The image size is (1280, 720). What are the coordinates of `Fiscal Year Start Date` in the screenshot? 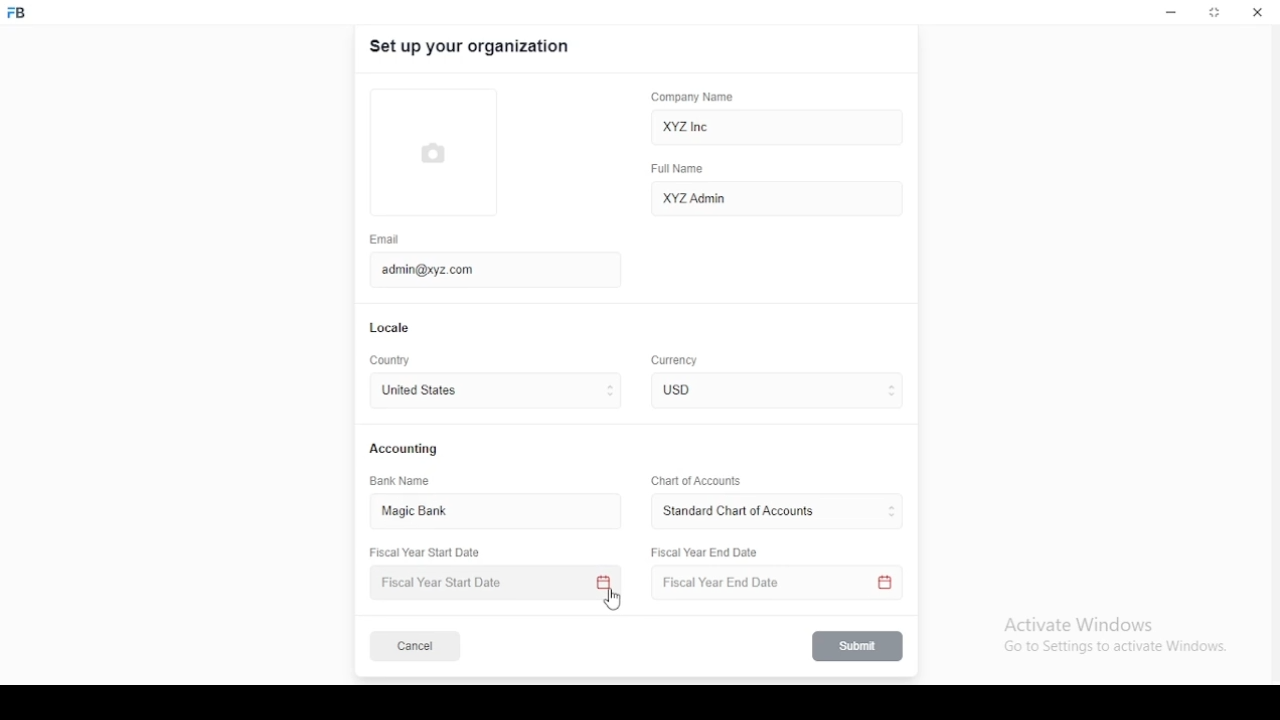 It's located at (432, 553).